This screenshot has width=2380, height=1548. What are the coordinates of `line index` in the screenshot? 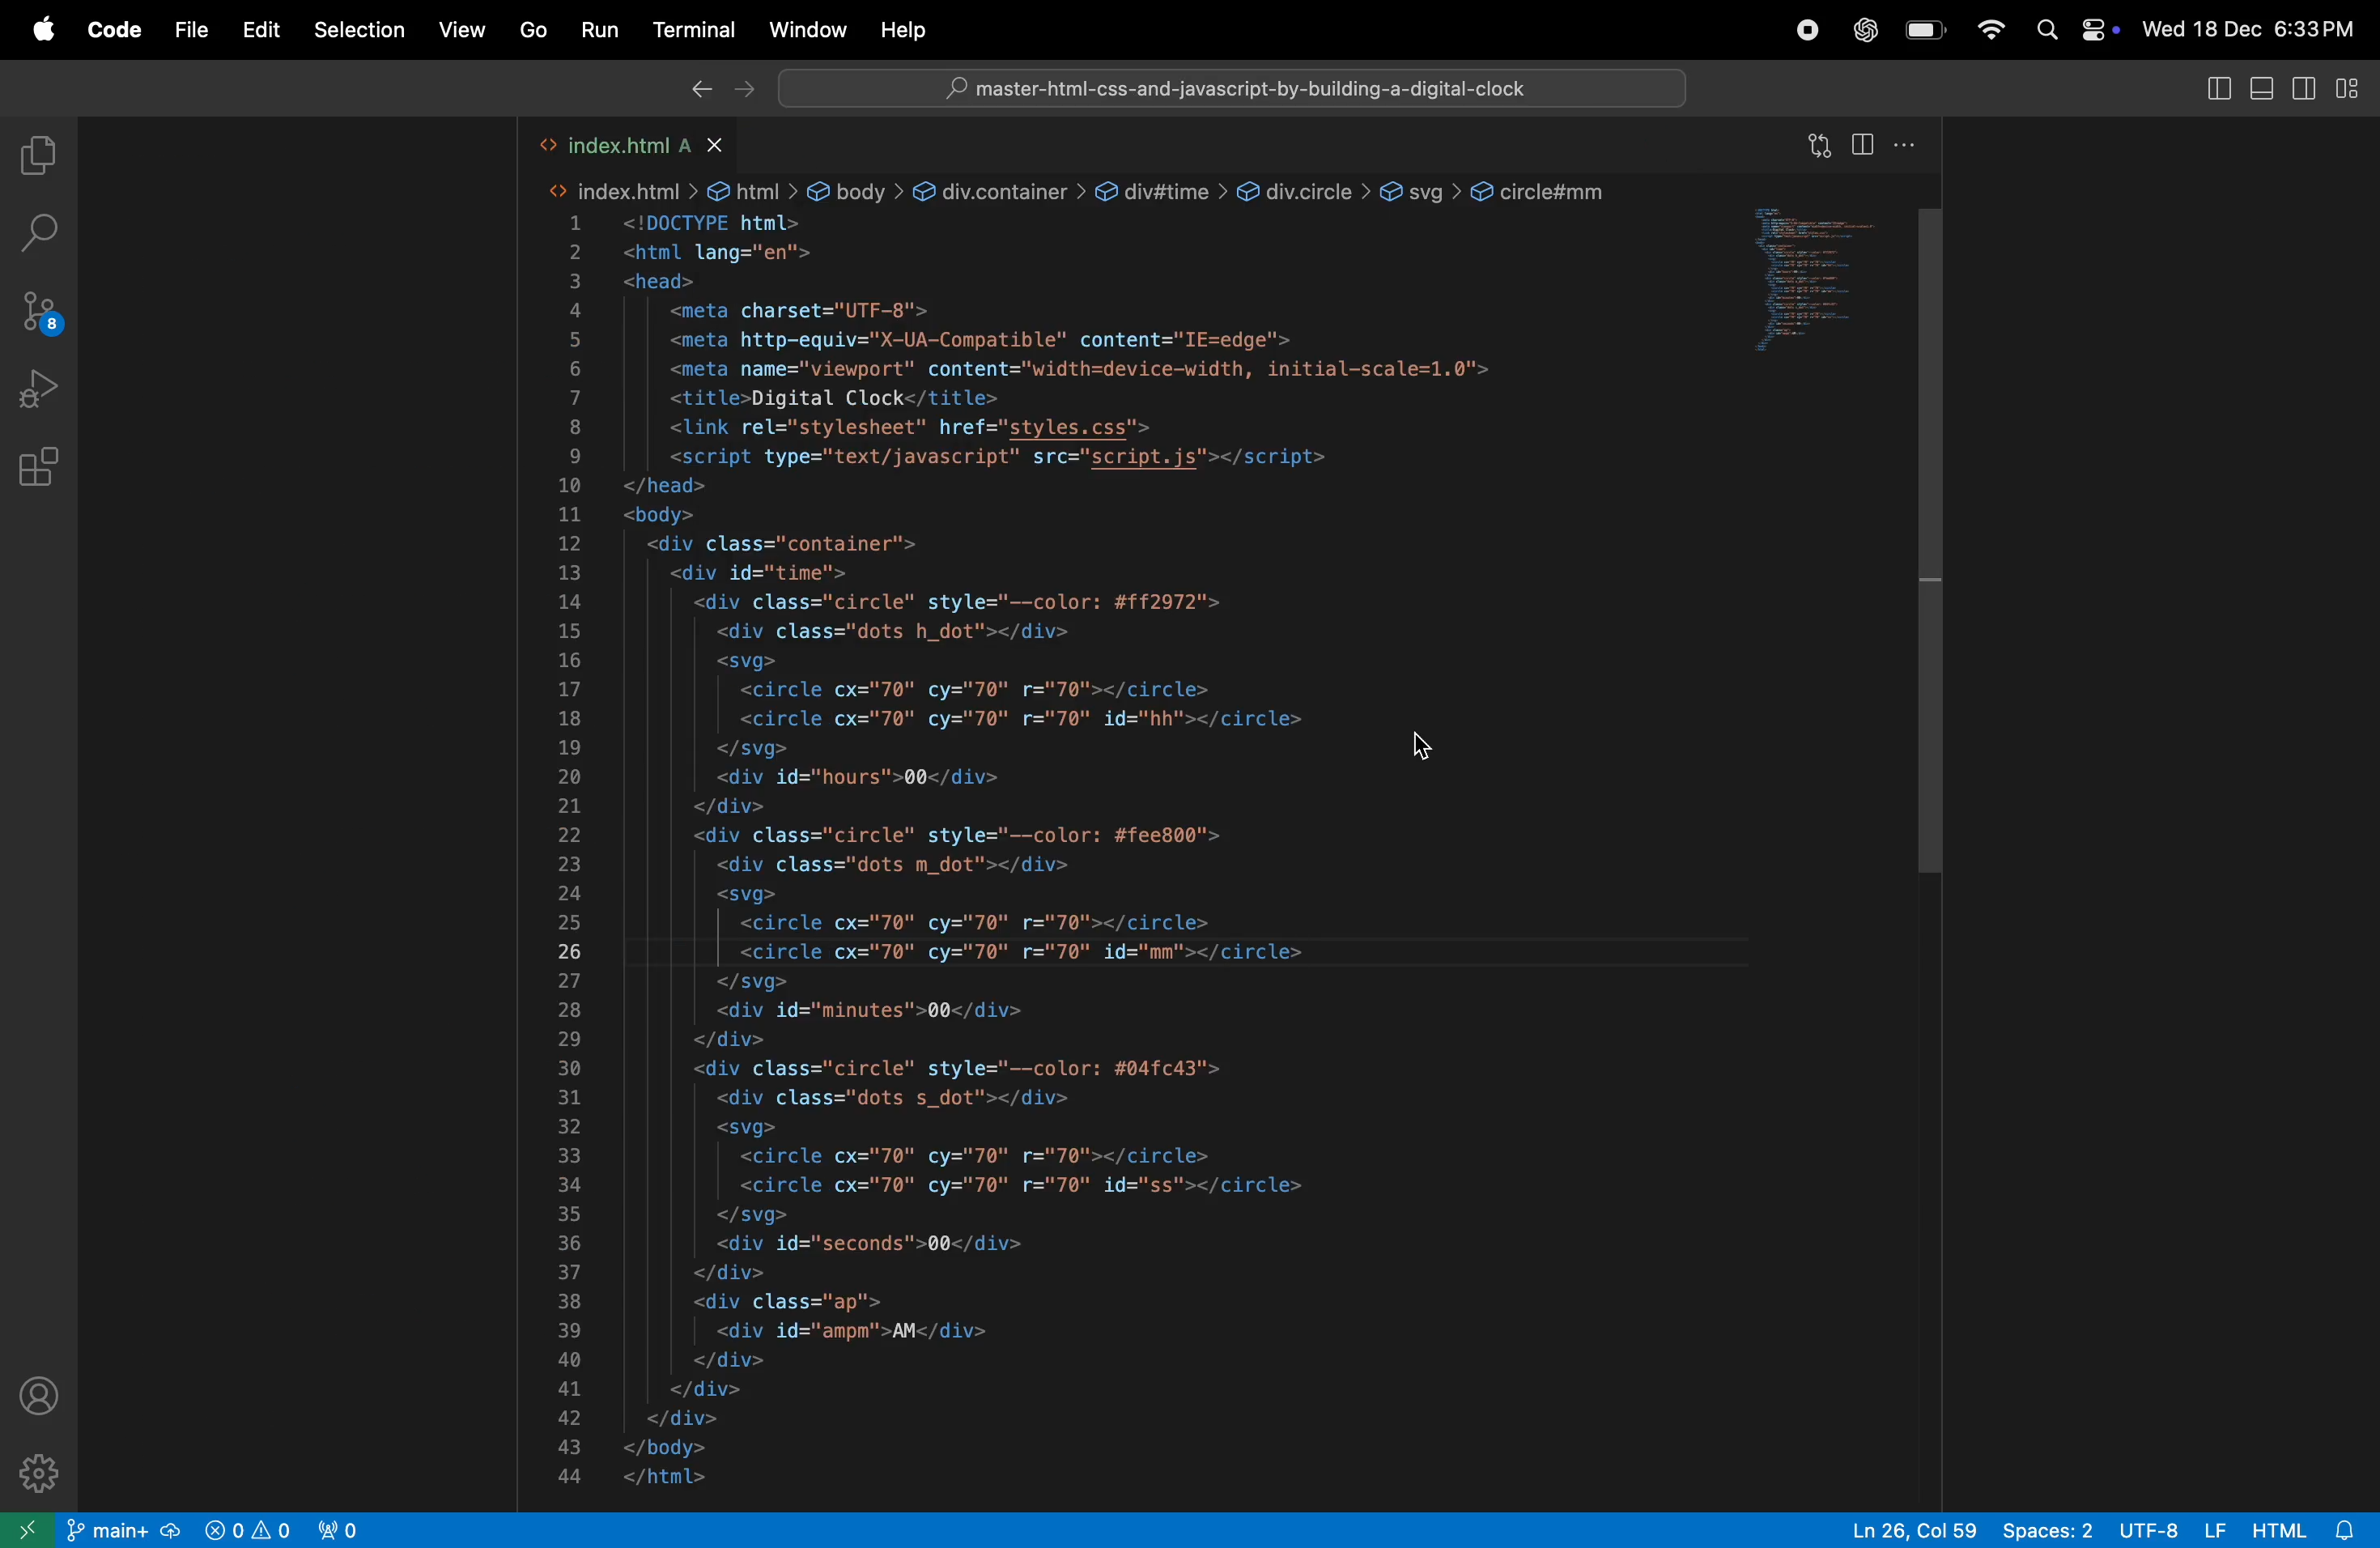 It's located at (572, 859).